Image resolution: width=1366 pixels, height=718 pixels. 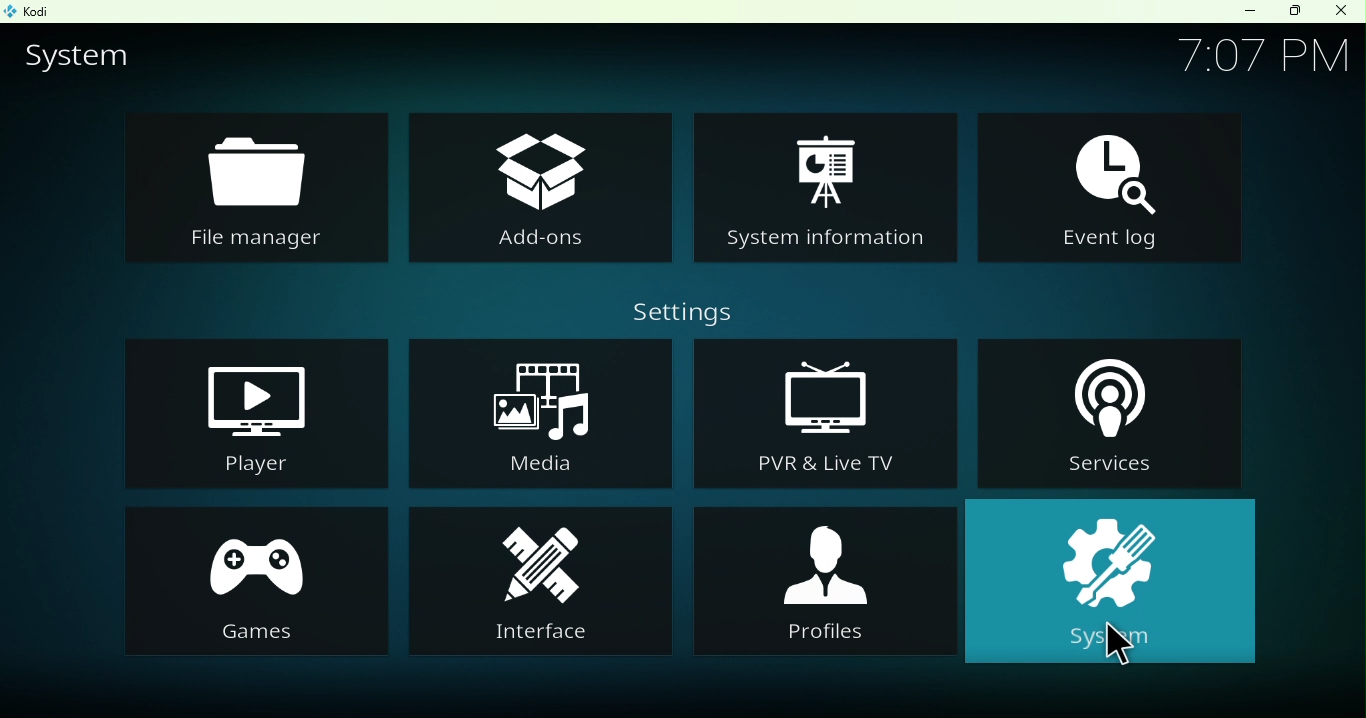 I want to click on Services, so click(x=1114, y=414).